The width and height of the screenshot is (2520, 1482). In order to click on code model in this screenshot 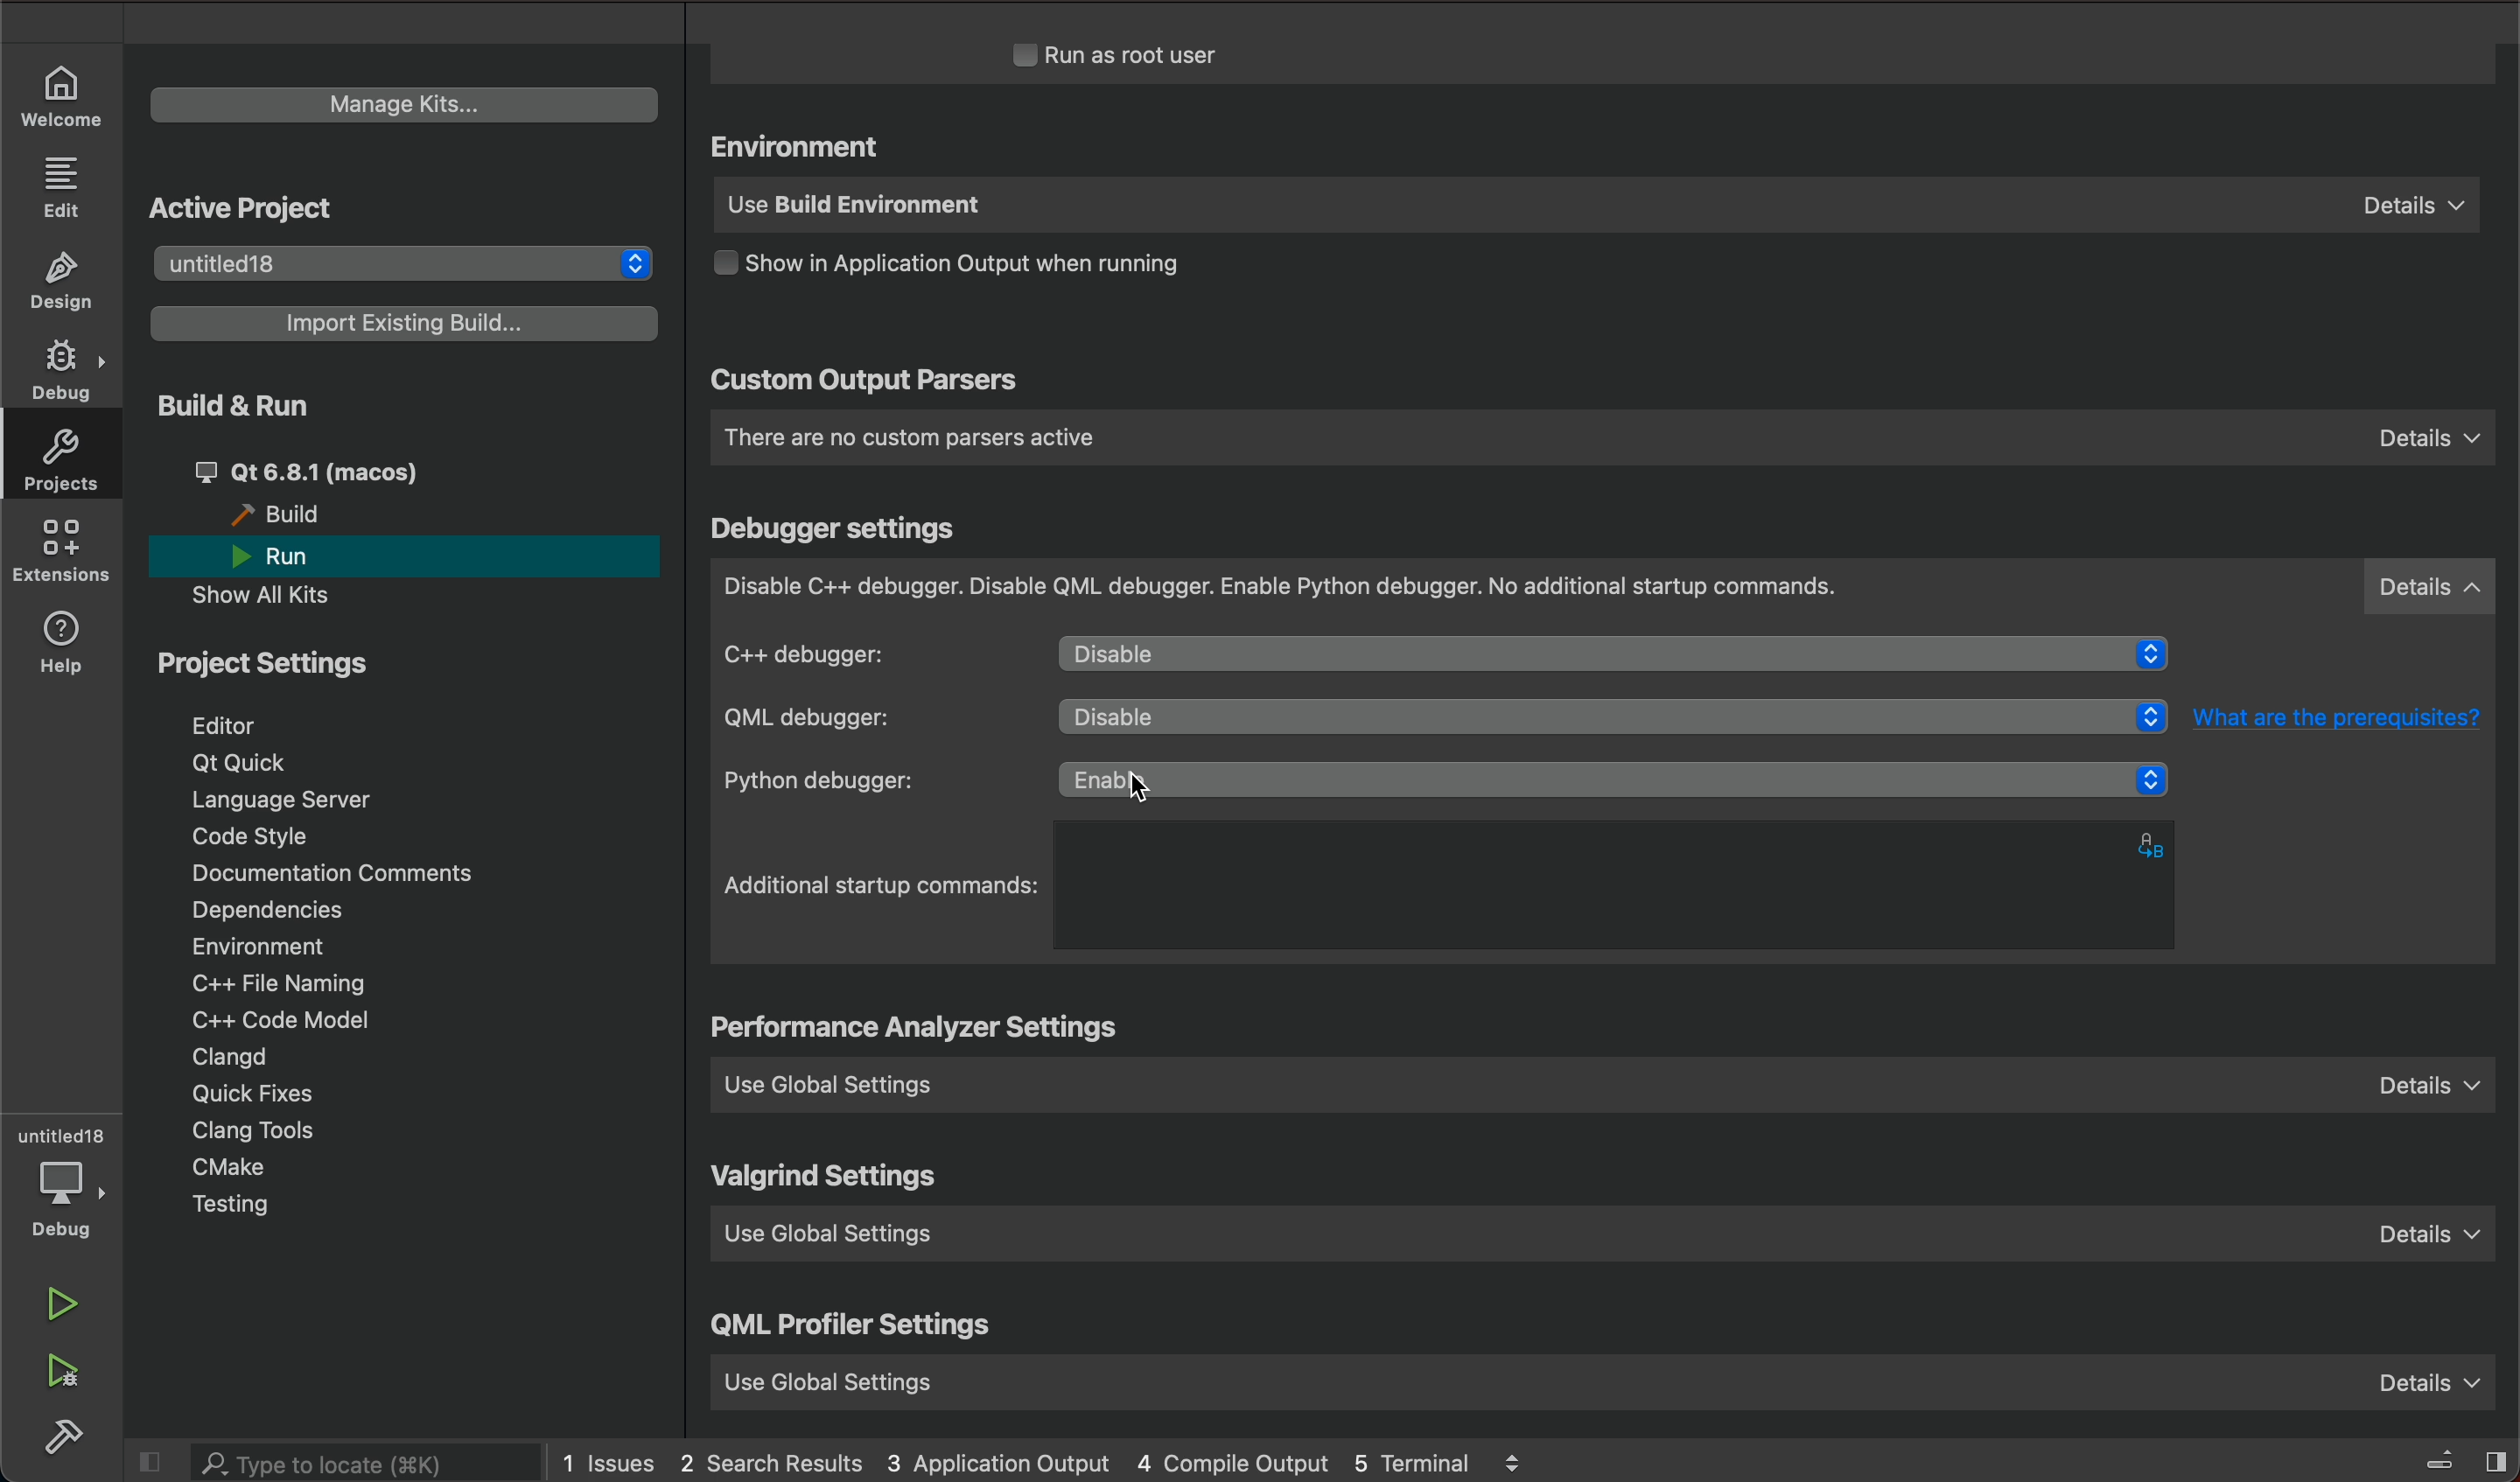, I will do `click(270, 1019)`.